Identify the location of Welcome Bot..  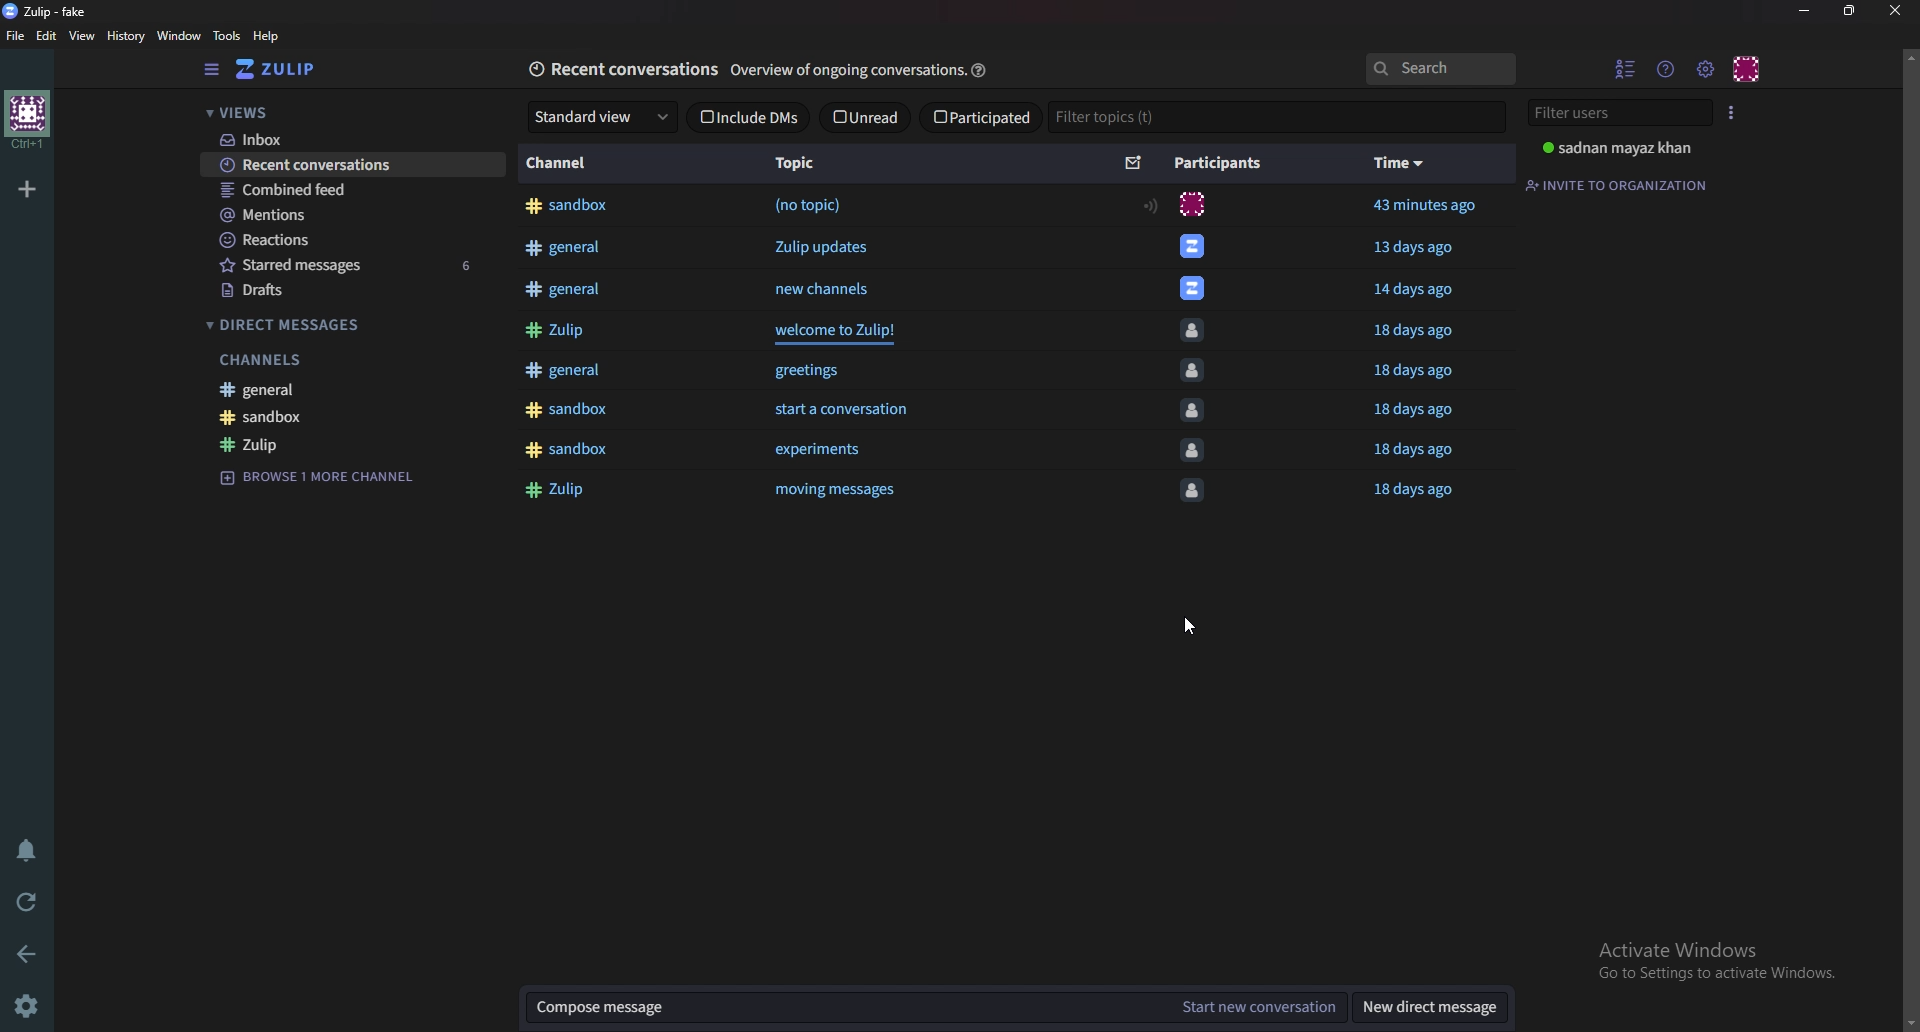
(1192, 288).